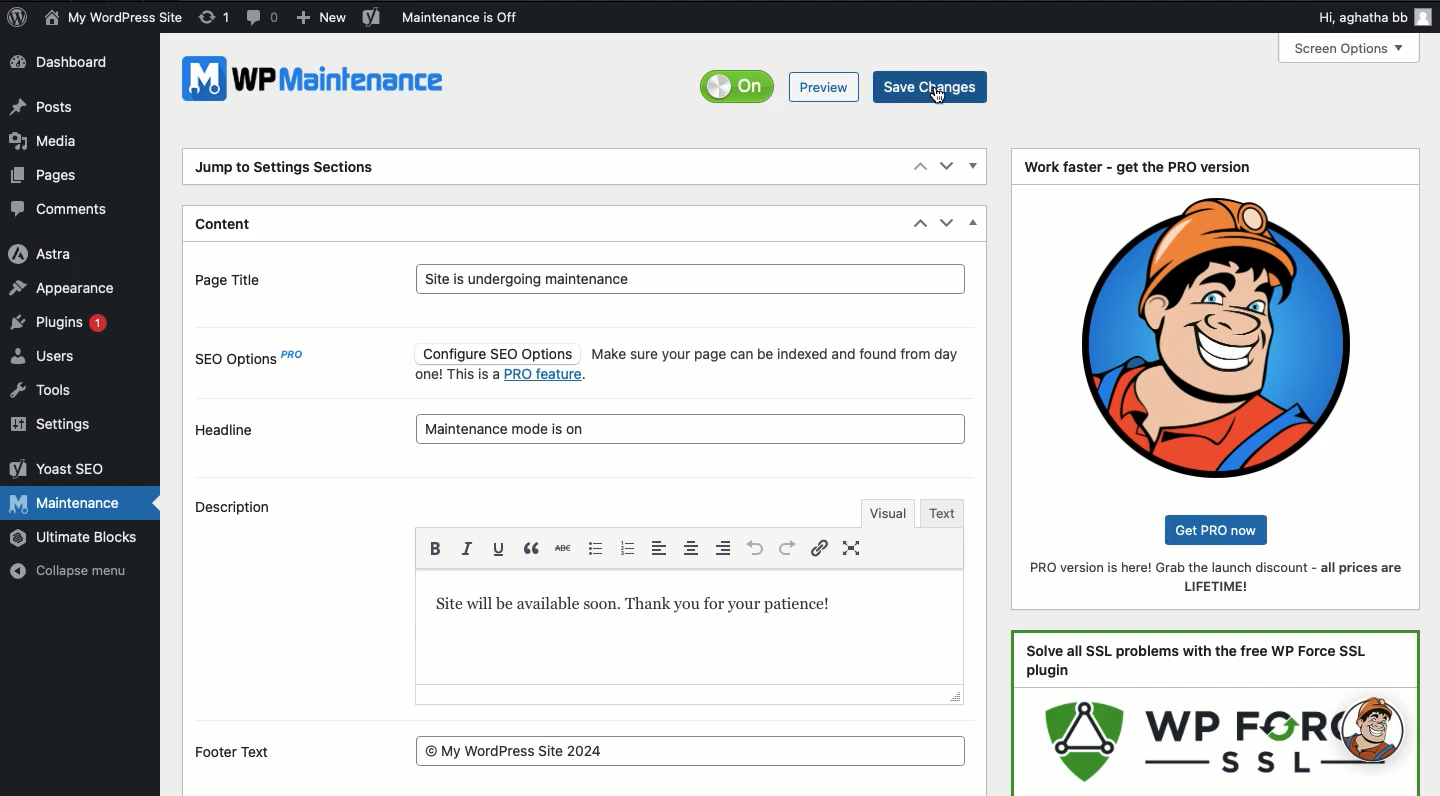  Describe the element at coordinates (593, 547) in the screenshot. I see `Bullet` at that location.